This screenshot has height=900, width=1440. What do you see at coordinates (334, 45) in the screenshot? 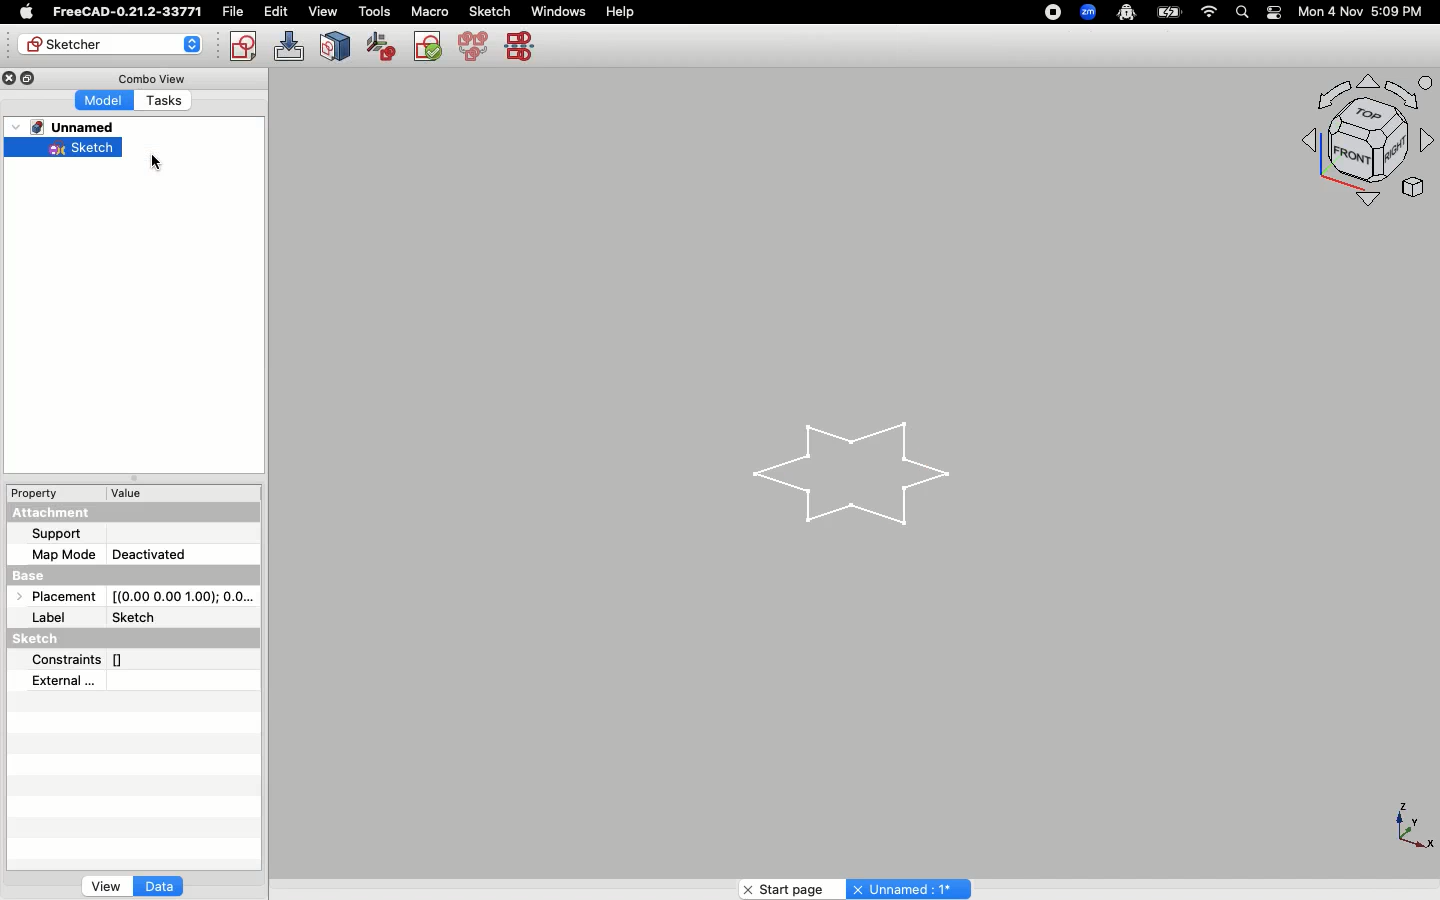
I see `Close sketch` at bounding box center [334, 45].